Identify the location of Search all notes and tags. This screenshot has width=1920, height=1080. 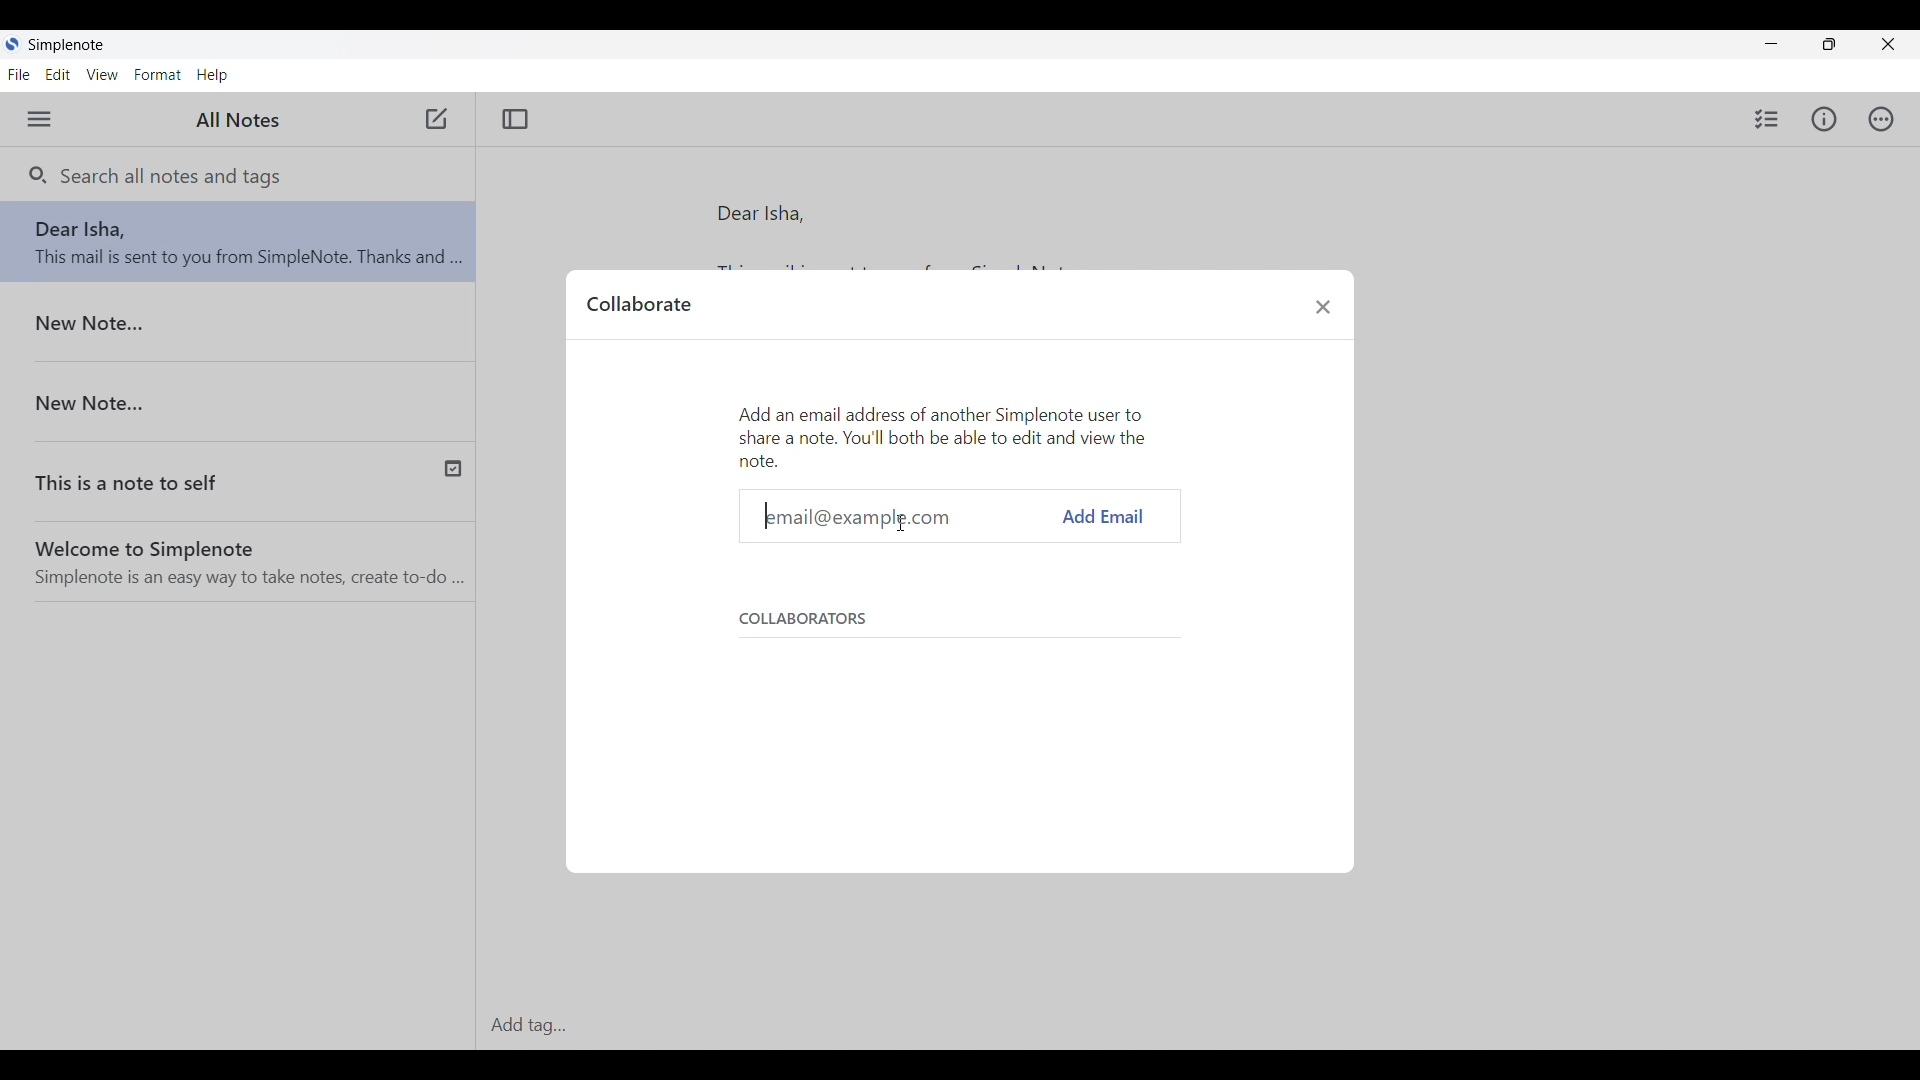
(169, 176).